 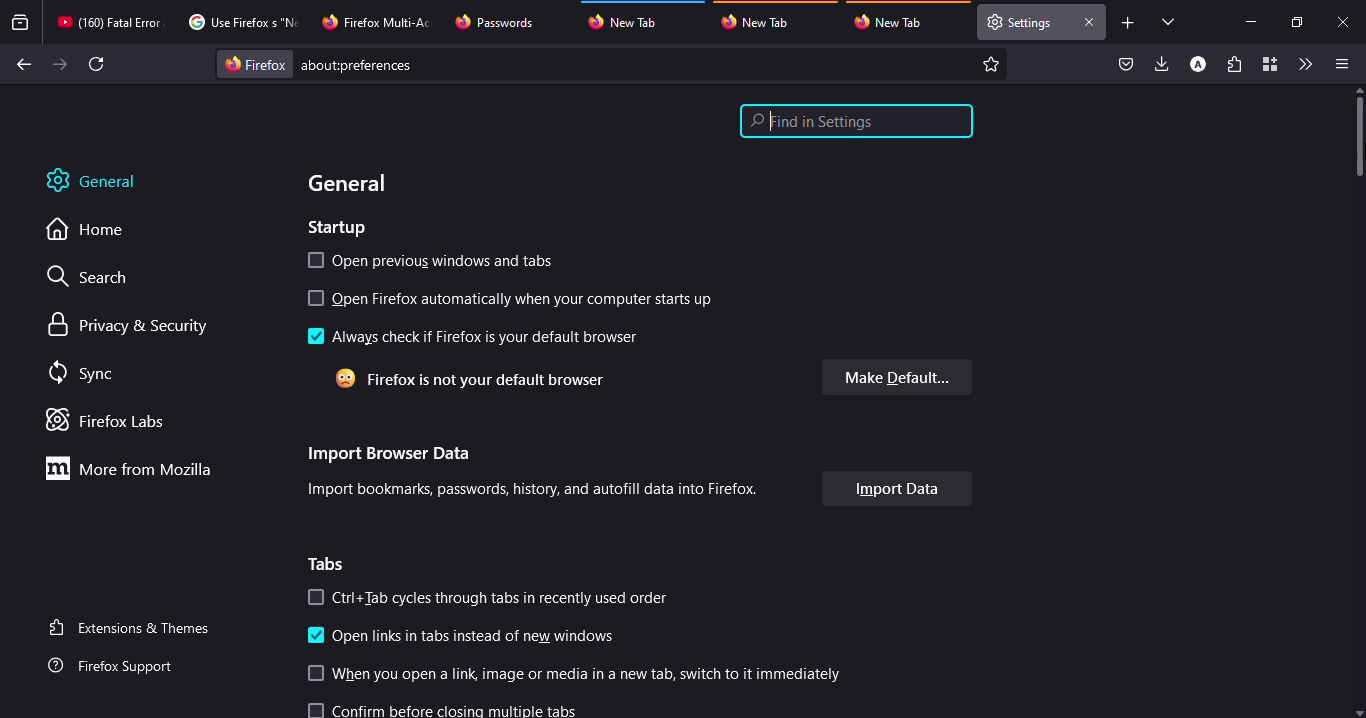 I want to click on more, so click(x=135, y=468).